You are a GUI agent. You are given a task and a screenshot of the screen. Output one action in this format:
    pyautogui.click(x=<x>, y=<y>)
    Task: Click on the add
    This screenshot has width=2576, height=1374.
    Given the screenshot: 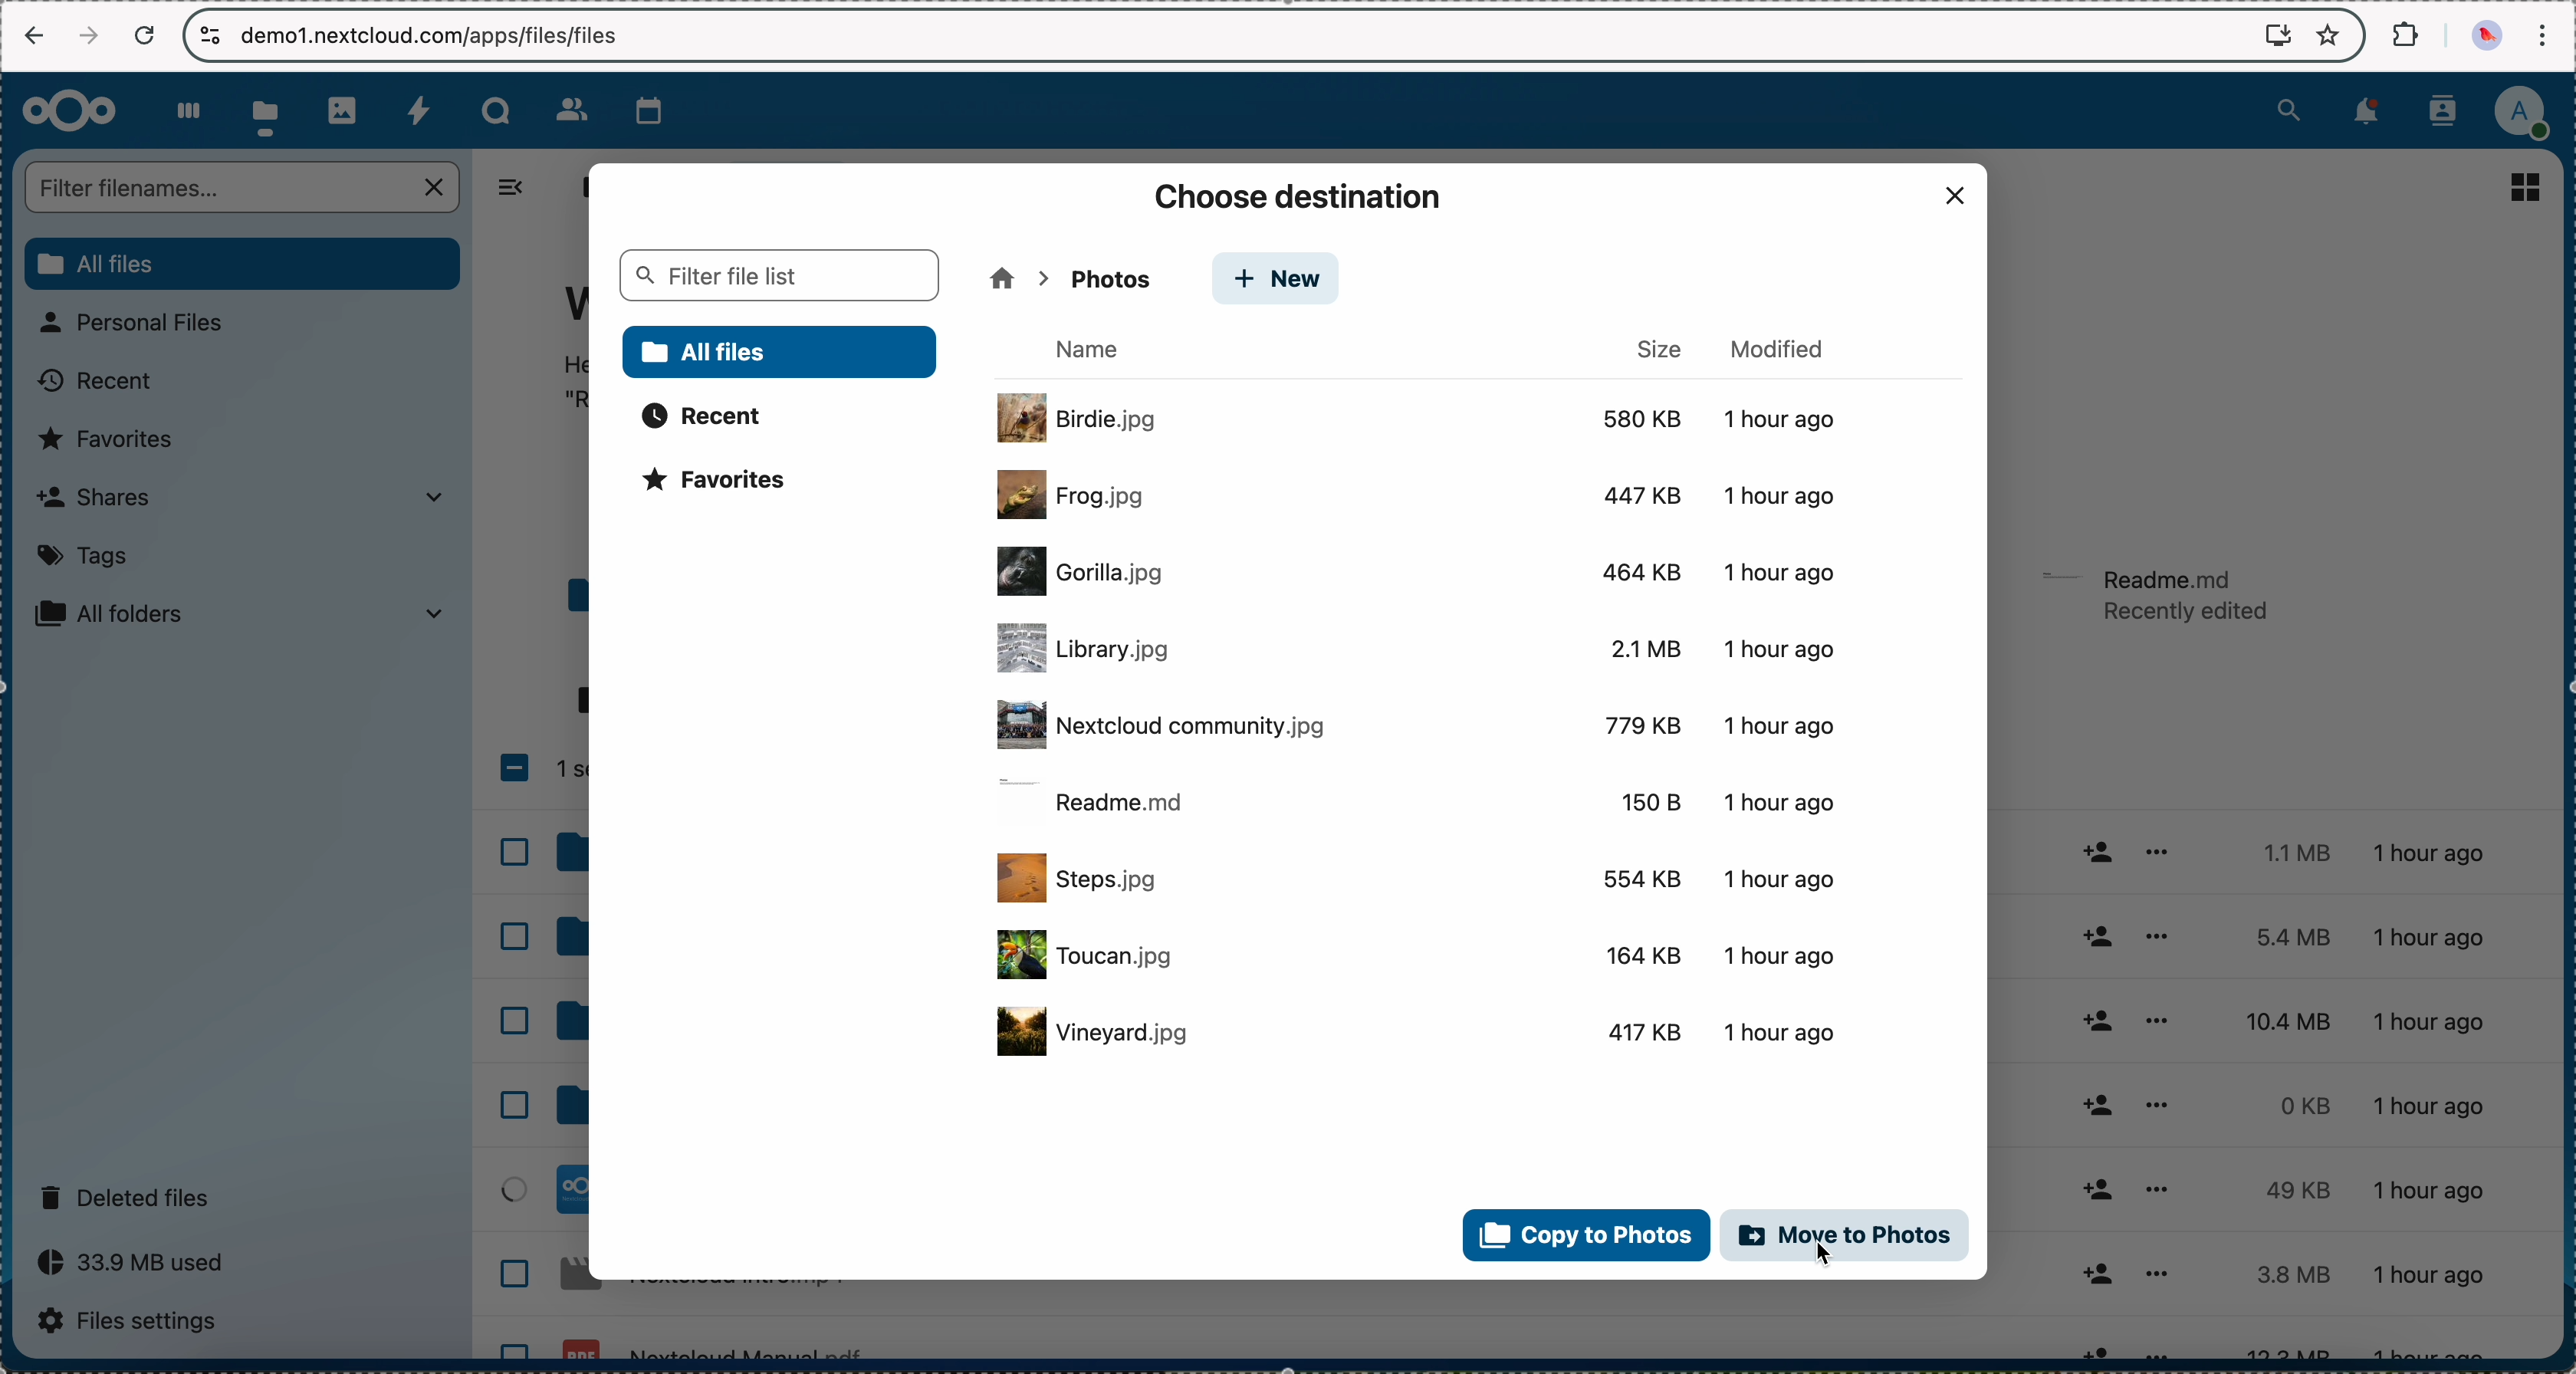 What is the action you would take?
    pyautogui.click(x=2099, y=1092)
    